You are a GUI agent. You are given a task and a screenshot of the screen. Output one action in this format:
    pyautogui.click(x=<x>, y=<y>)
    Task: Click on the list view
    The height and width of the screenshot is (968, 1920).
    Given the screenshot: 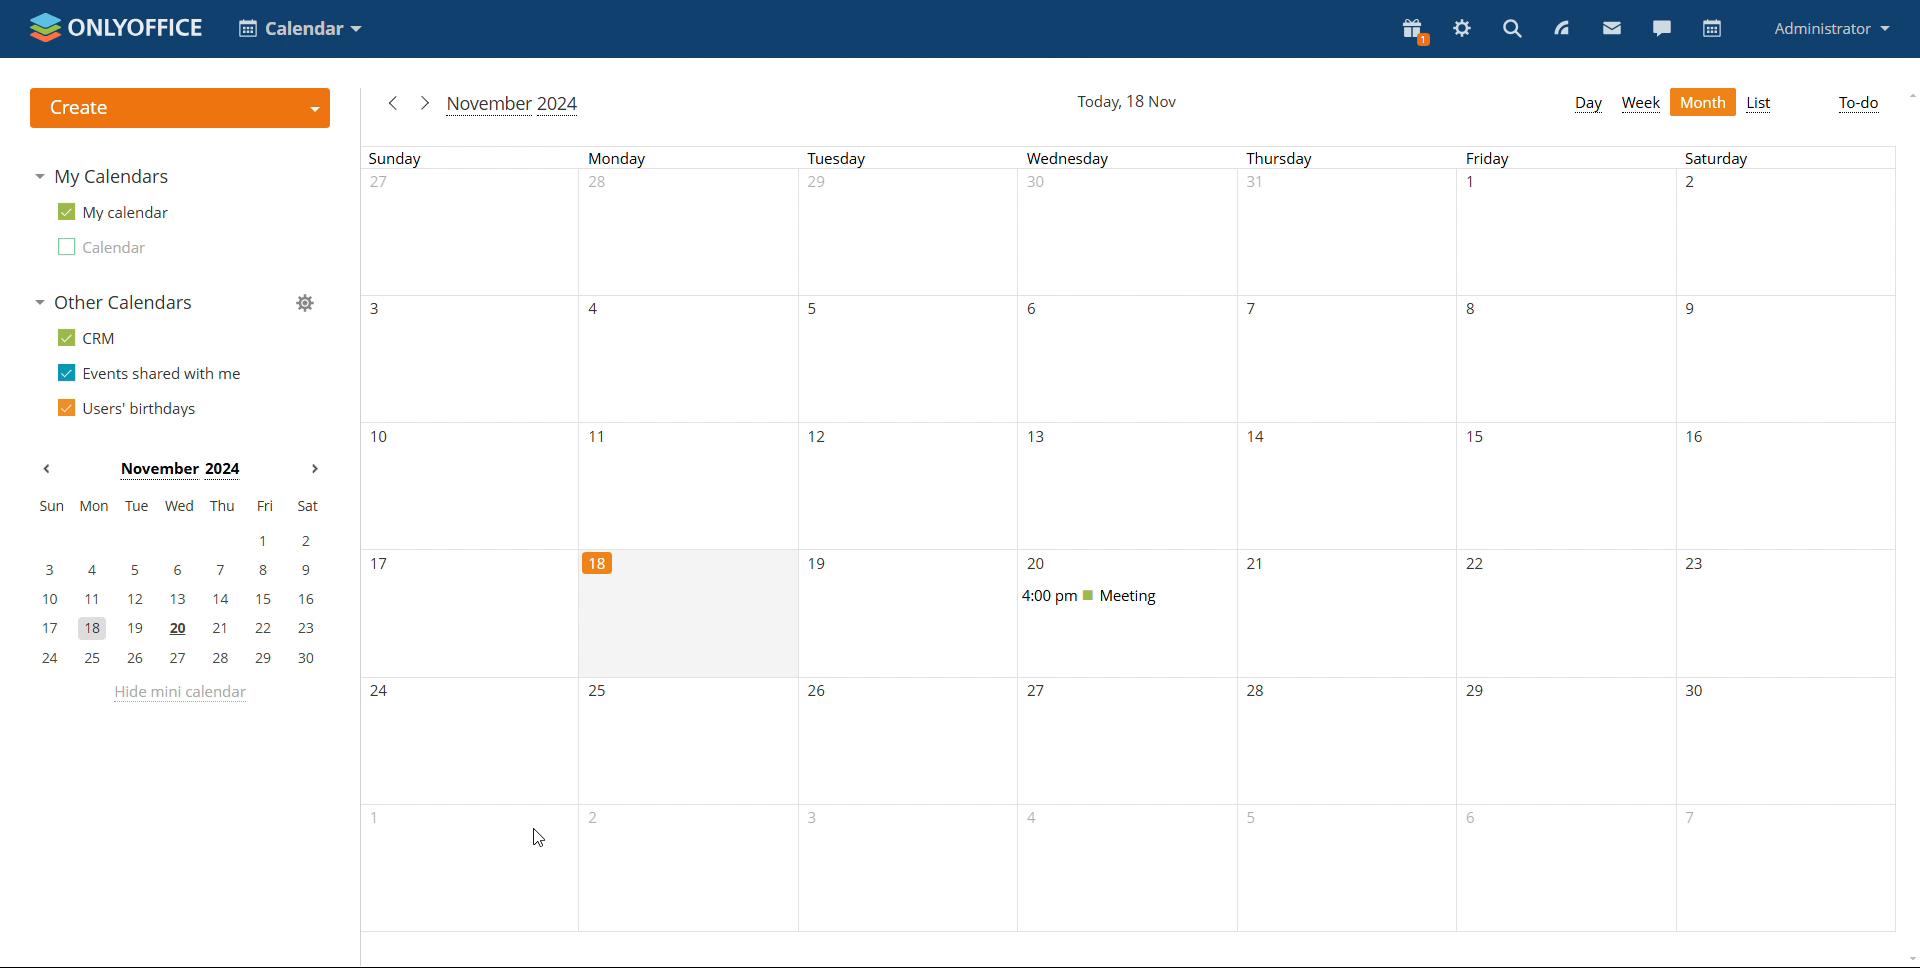 What is the action you would take?
    pyautogui.click(x=1761, y=104)
    